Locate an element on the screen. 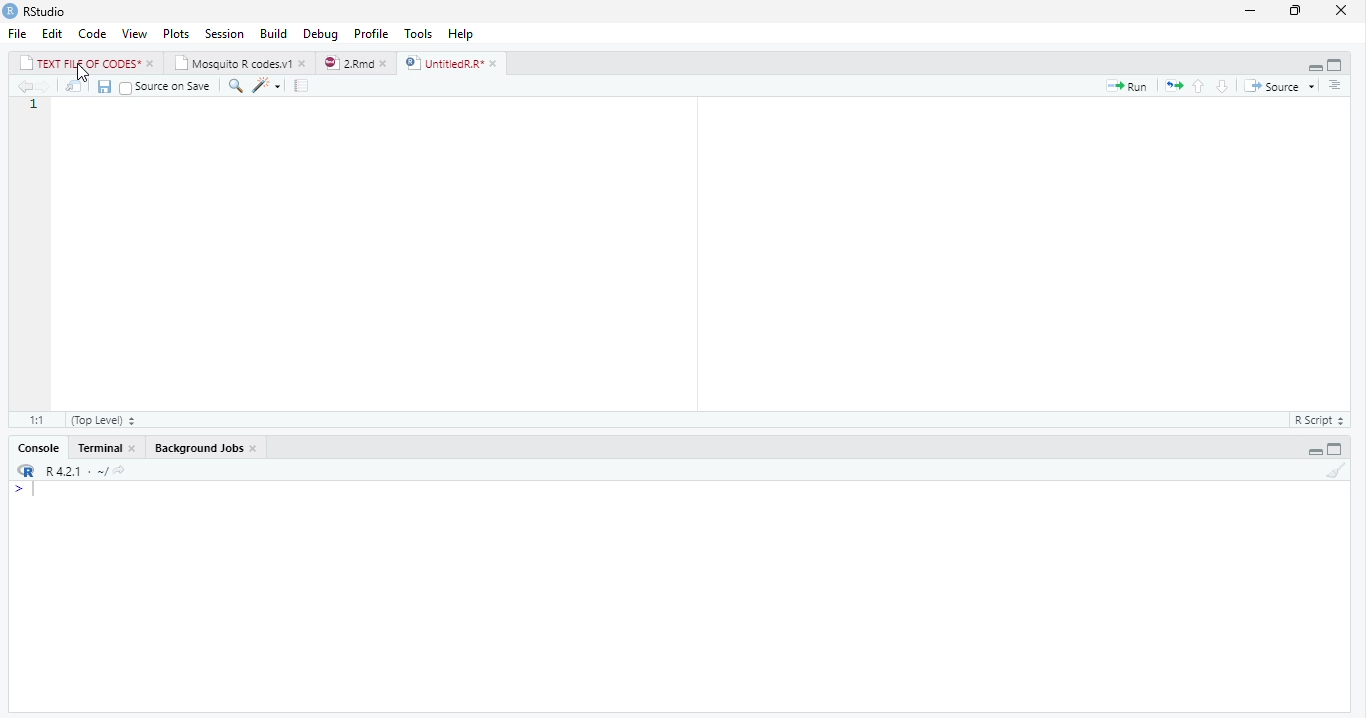  find and replace is located at coordinates (238, 87).